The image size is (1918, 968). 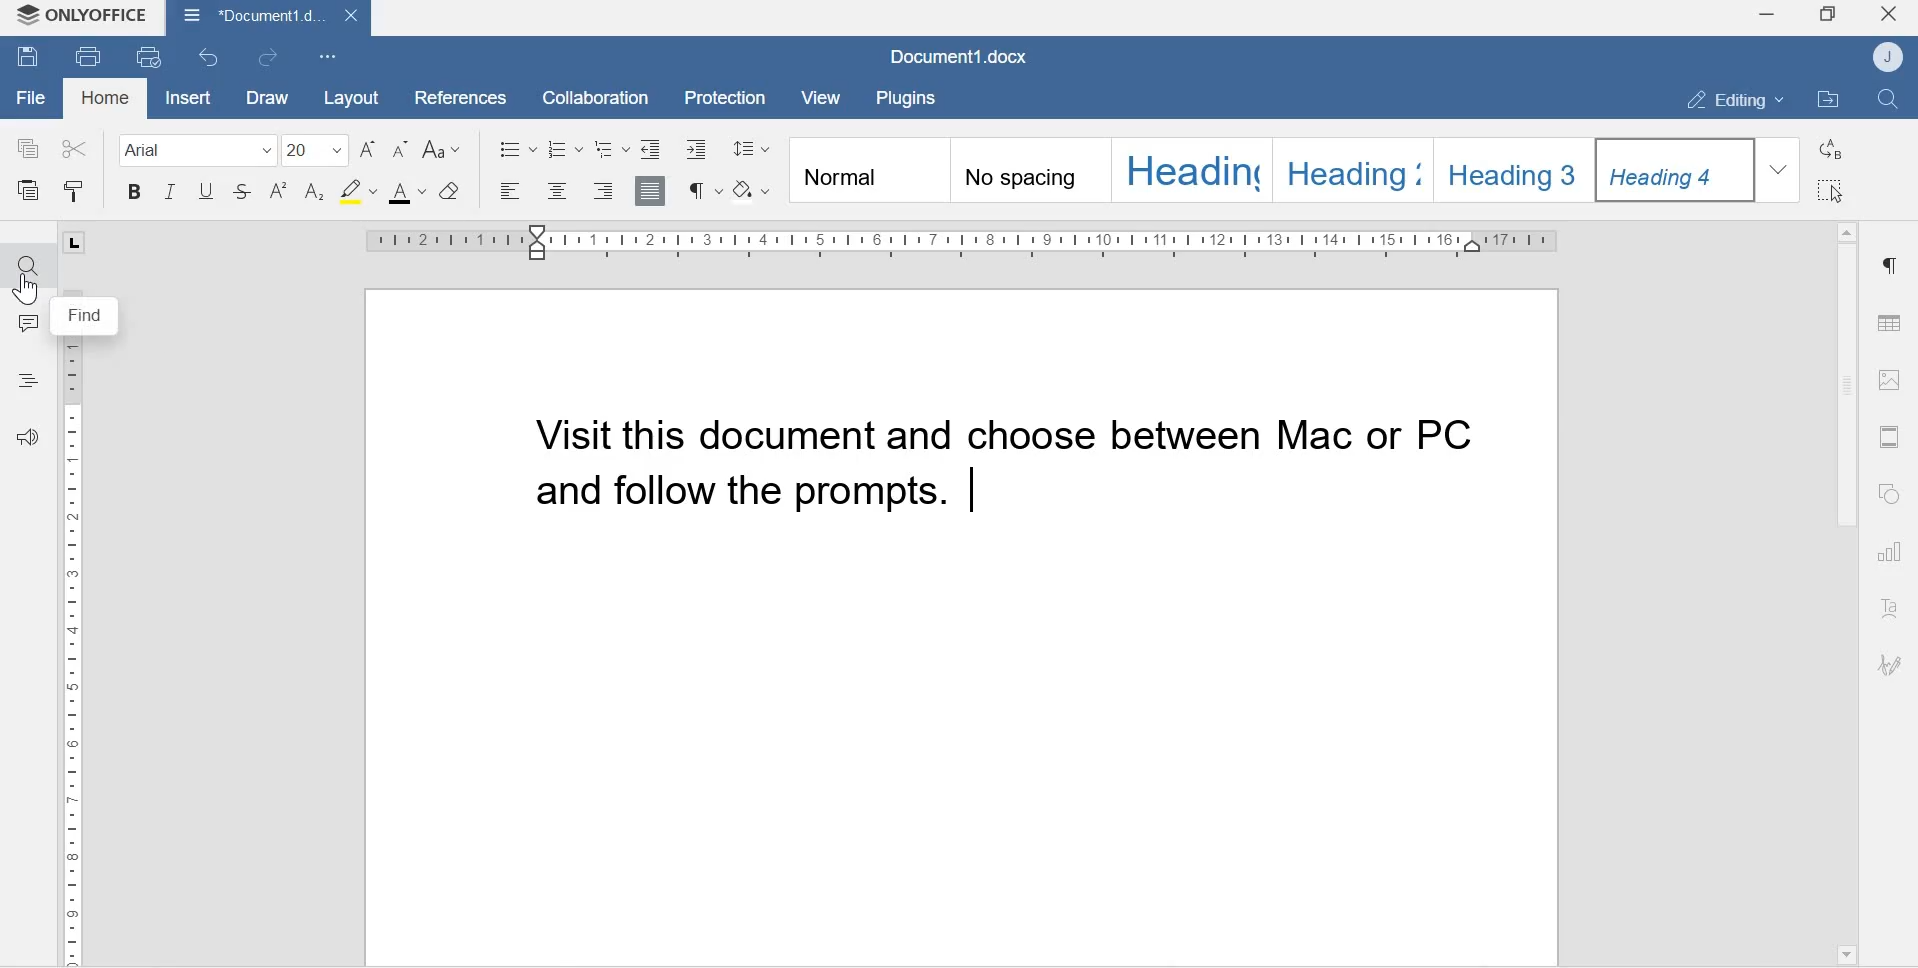 I want to click on Find, so click(x=89, y=317).